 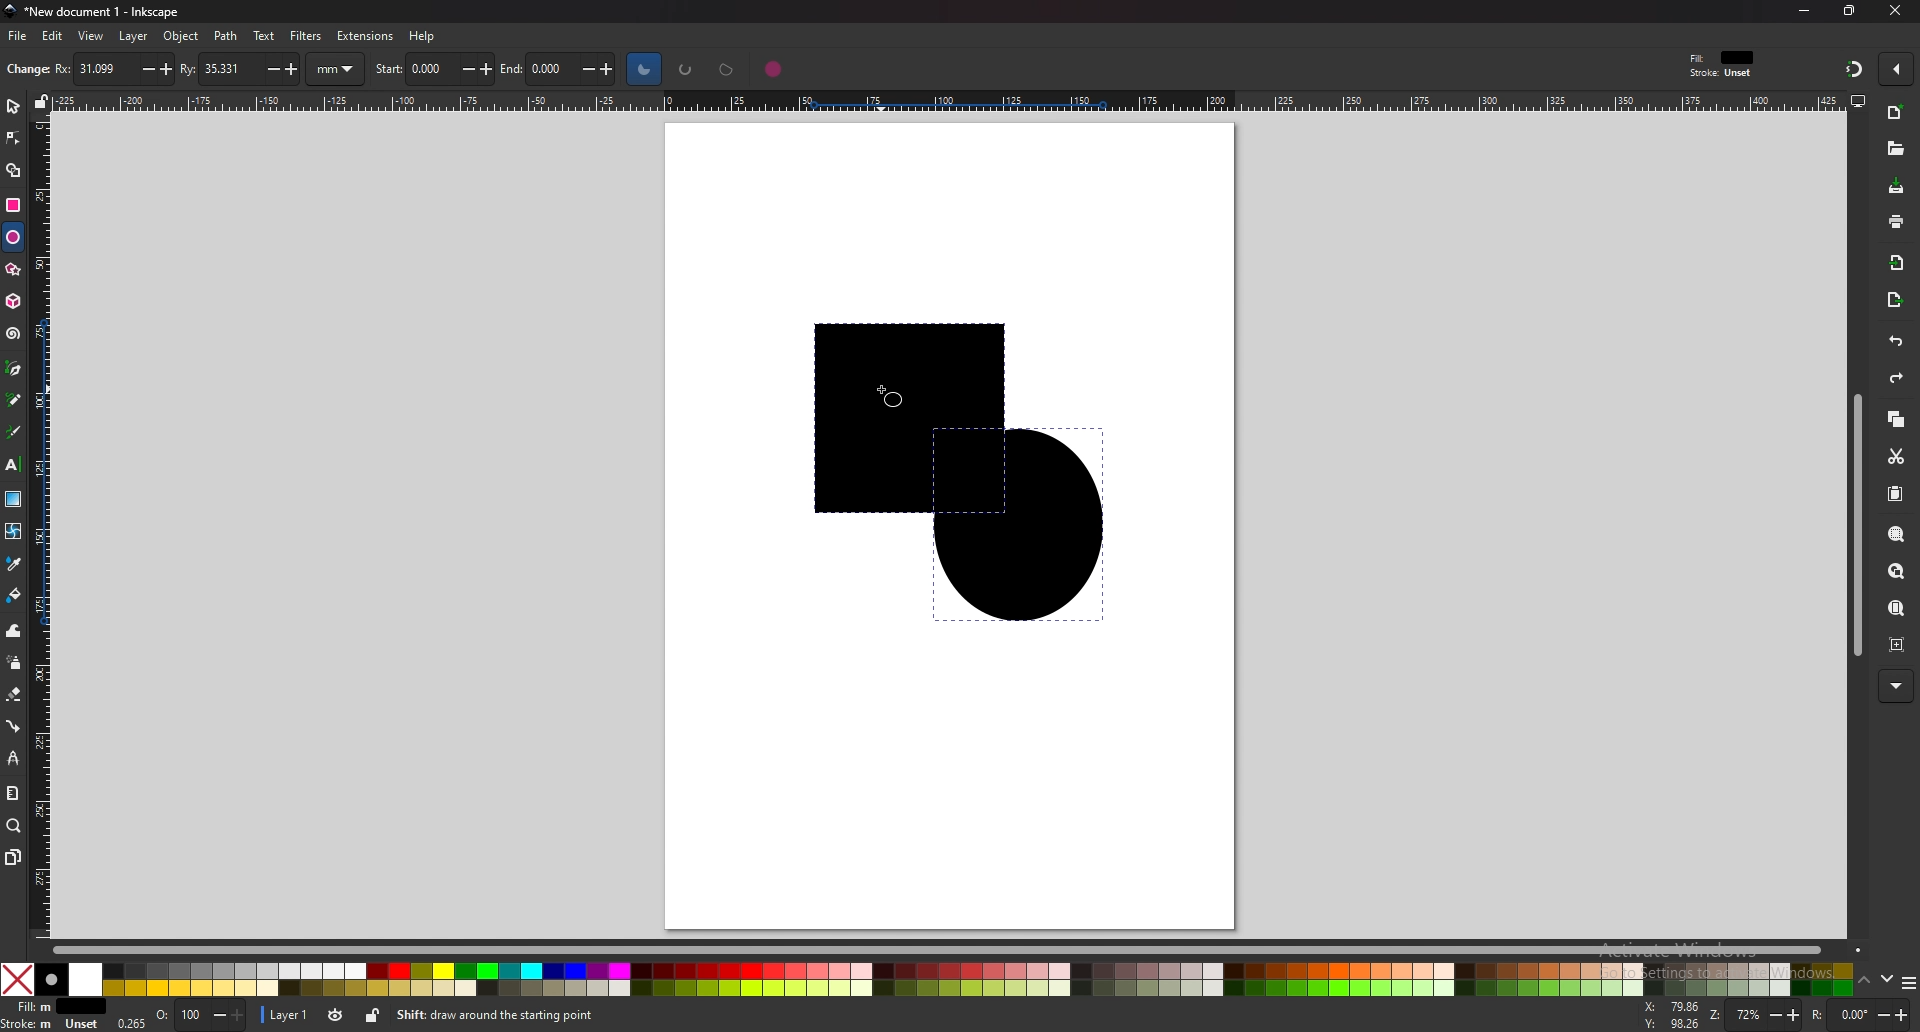 I want to click on pencil, so click(x=15, y=399).